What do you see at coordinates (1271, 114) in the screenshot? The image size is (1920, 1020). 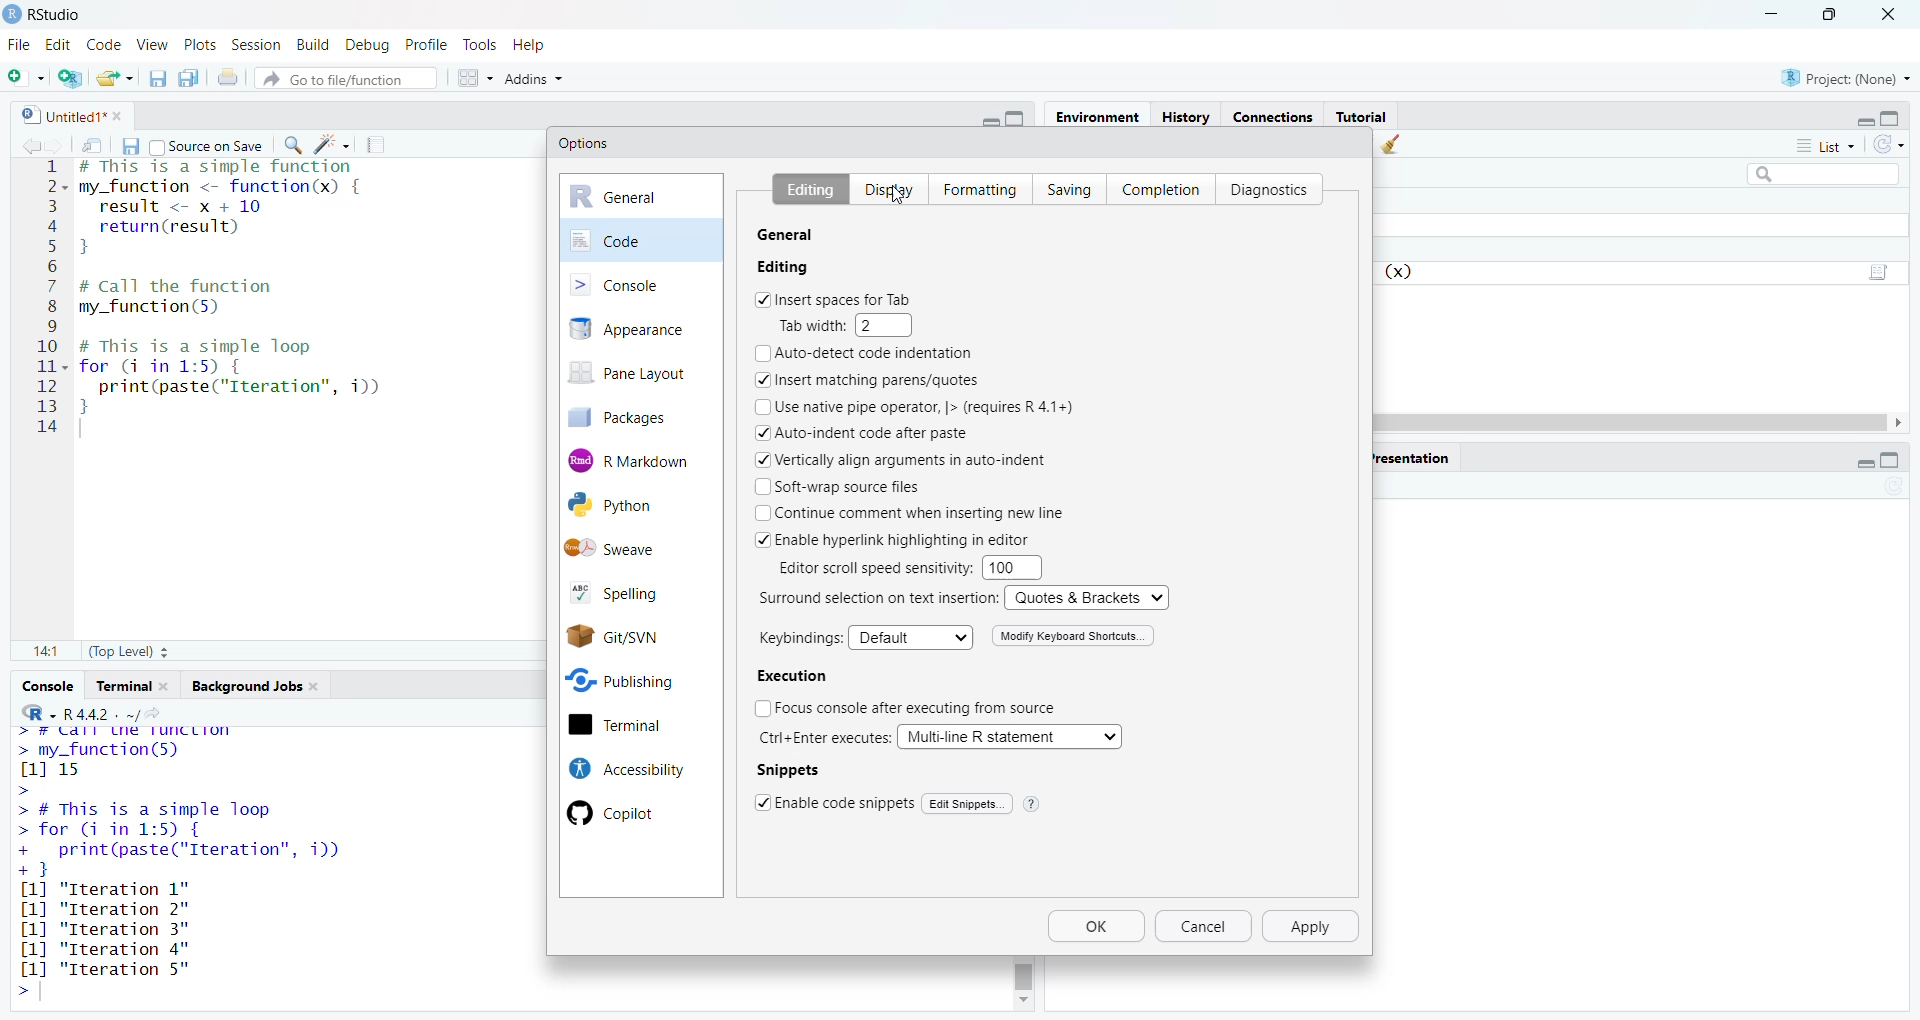 I see `connections` at bounding box center [1271, 114].